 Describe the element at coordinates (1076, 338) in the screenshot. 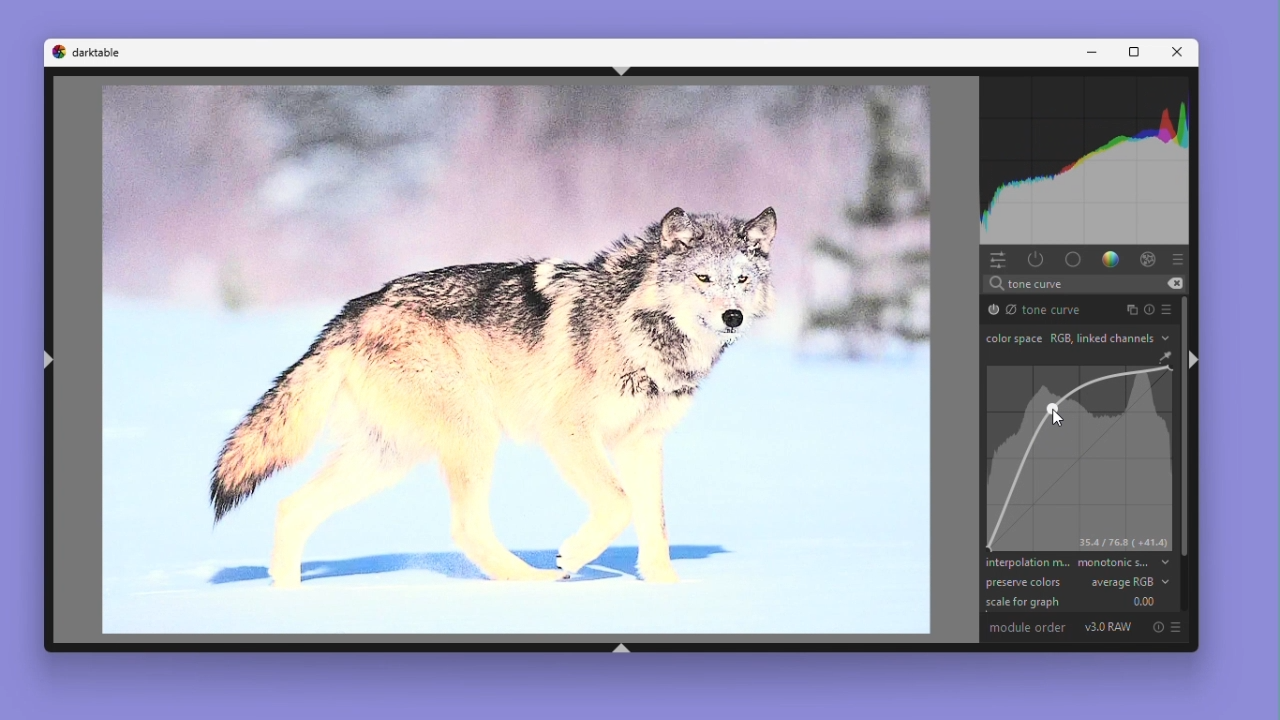

I see `Colour space RGB link channels` at that location.